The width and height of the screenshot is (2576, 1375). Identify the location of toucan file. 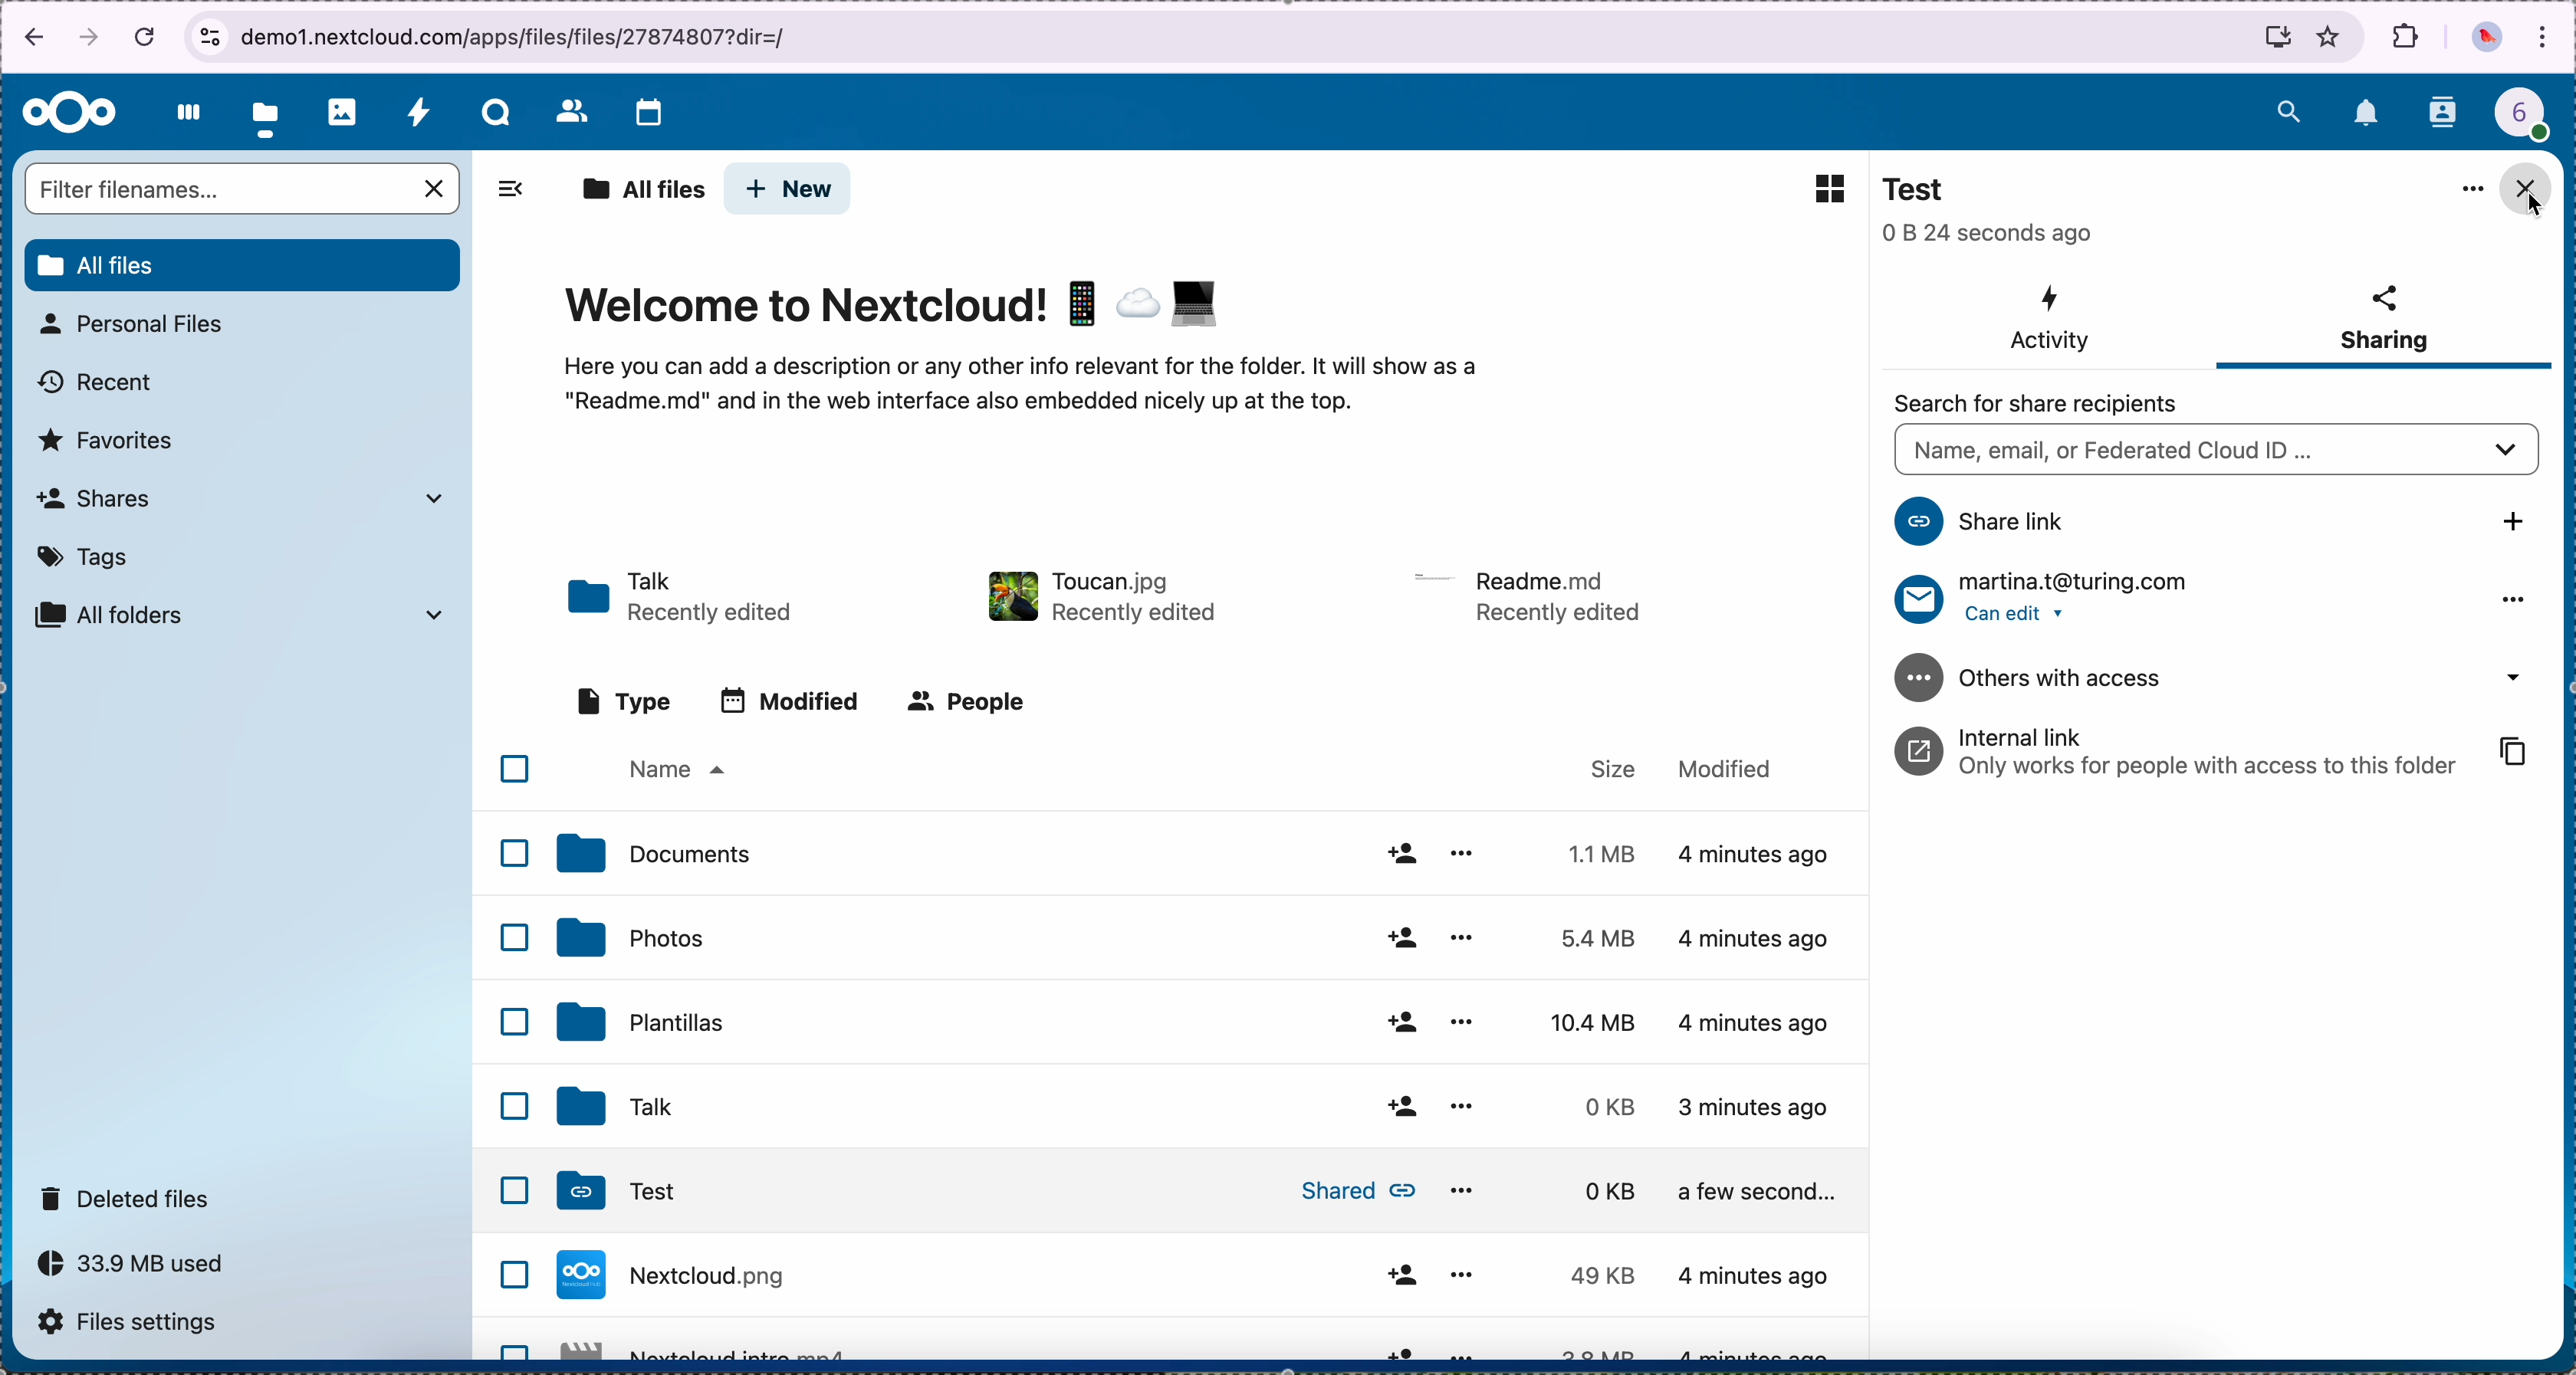
(1099, 592).